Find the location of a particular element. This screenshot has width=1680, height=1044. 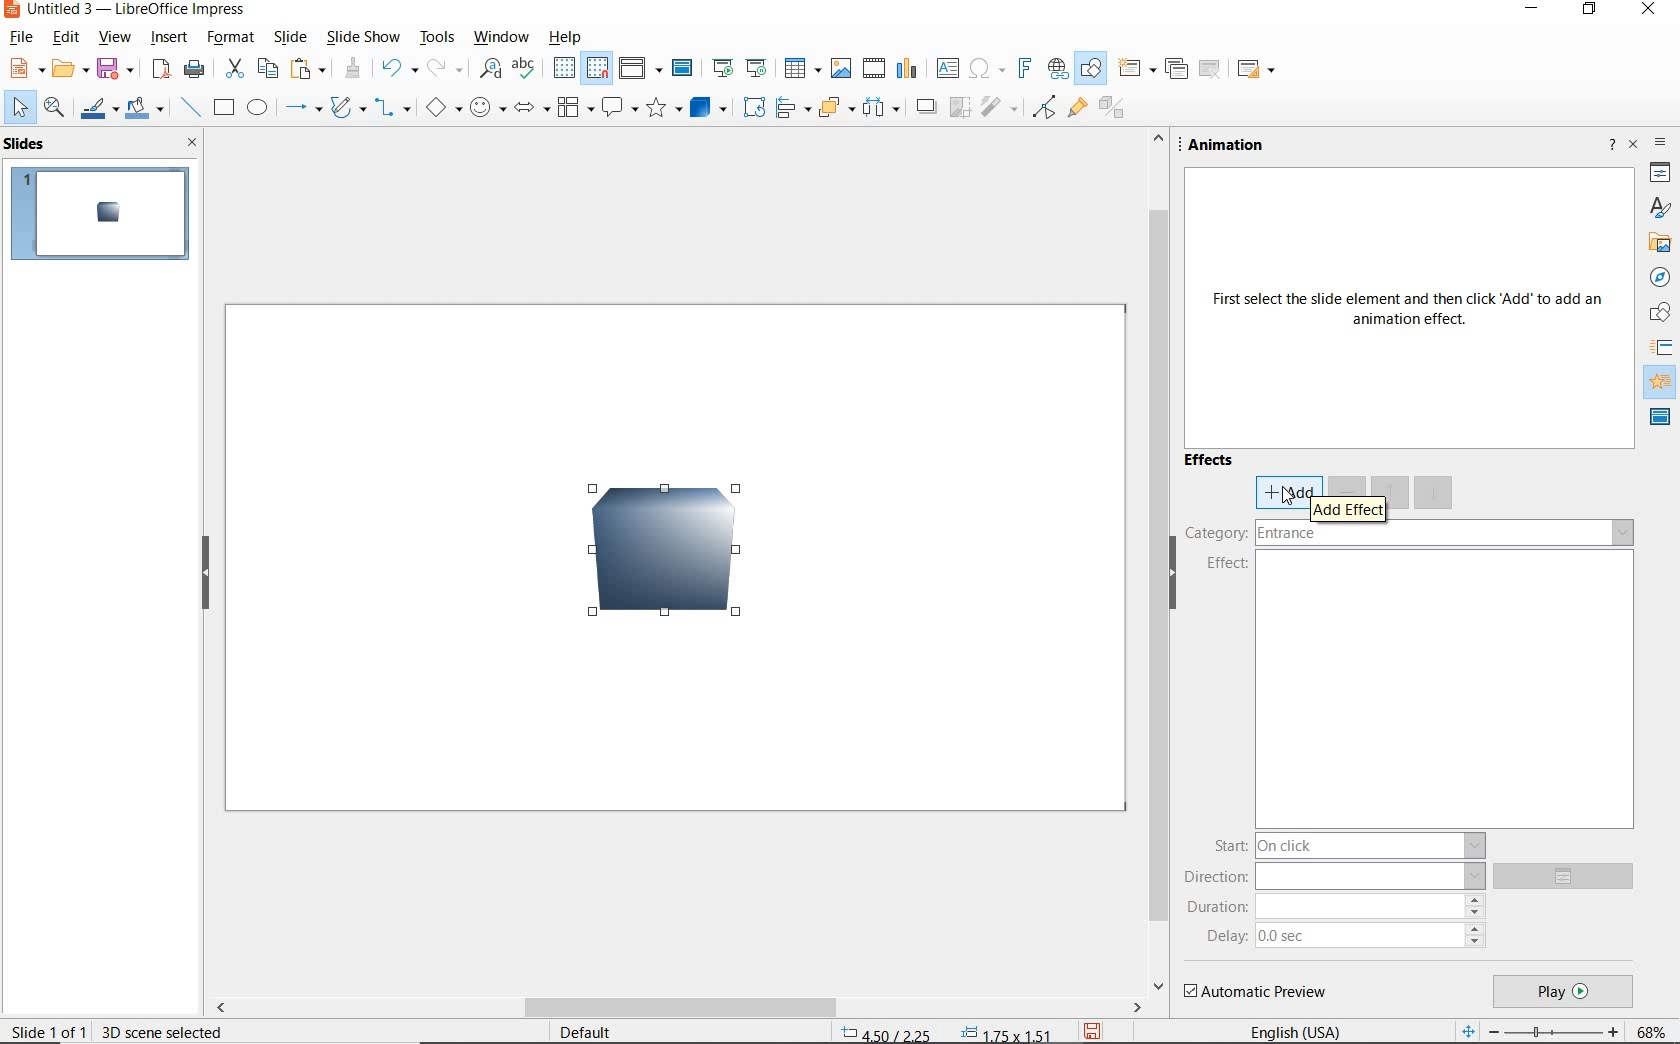

PROPERTIES is located at coordinates (1660, 175).